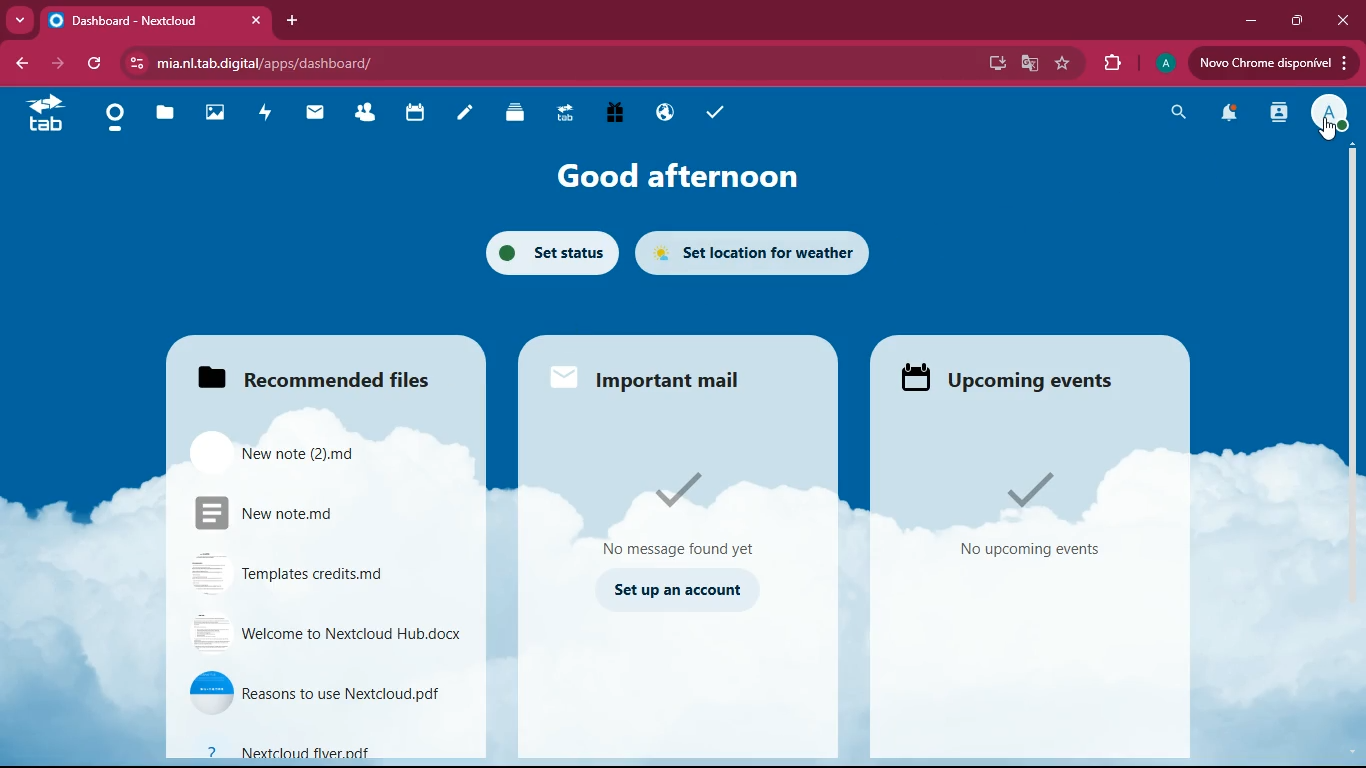 The image size is (1366, 768). What do you see at coordinates (1275, 112) in the screenshot?
I see `activity` at bounding box center [1275, 112].